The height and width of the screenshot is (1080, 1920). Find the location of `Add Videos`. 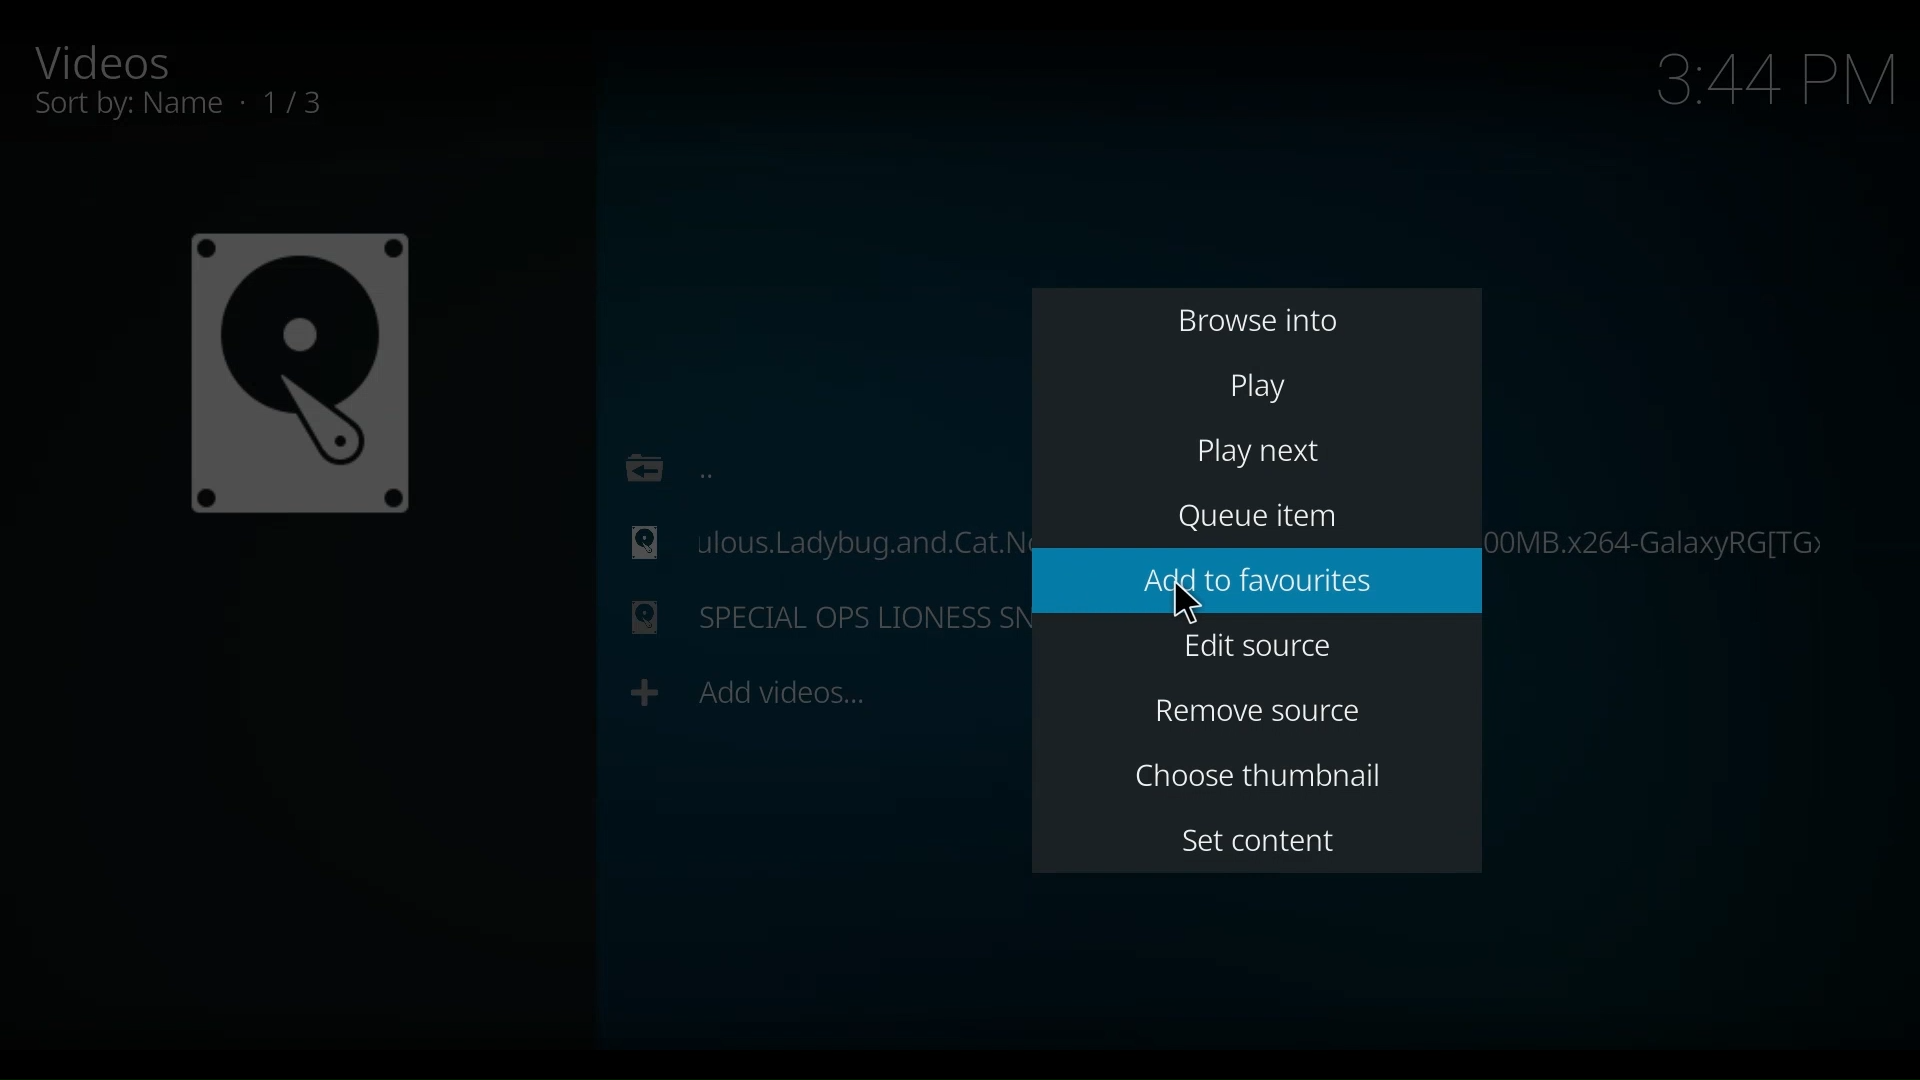

Add Videos is located at coordinates (749, 692).